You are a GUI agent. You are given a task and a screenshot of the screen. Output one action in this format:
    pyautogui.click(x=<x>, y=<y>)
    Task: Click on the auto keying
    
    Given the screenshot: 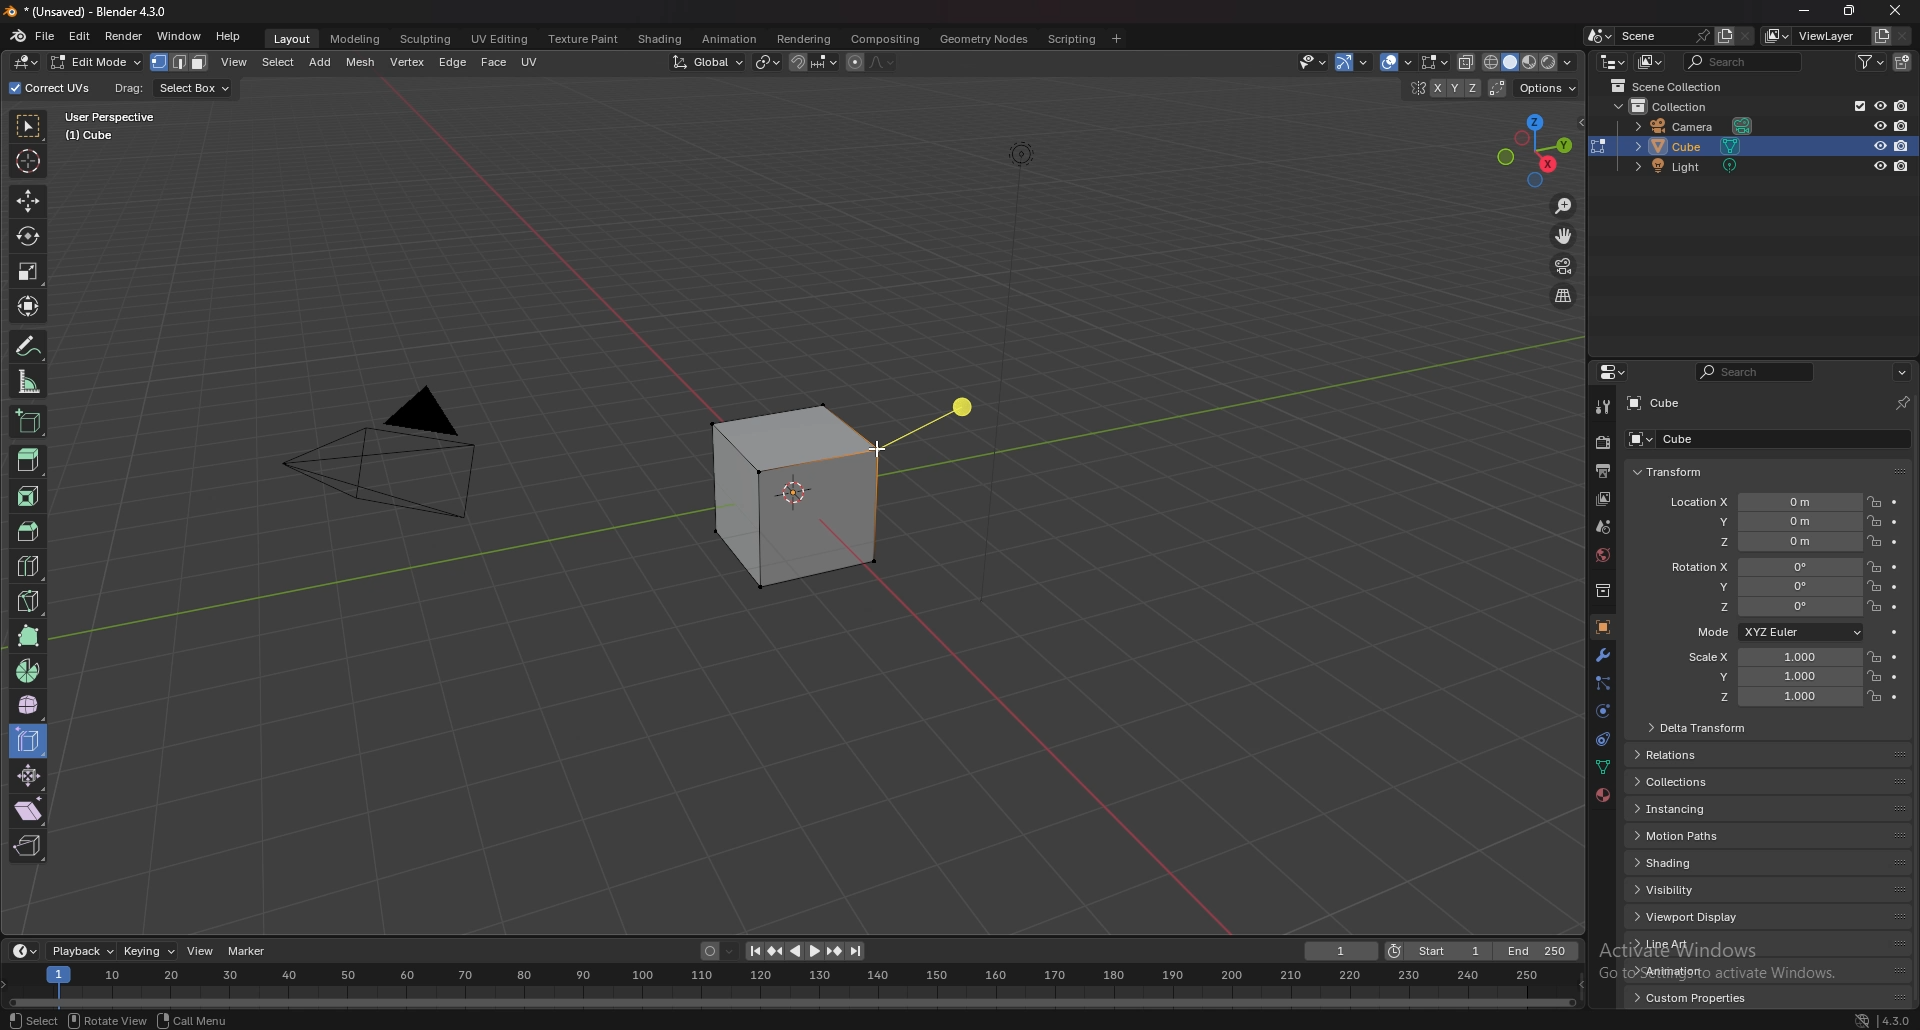 What is the action you would take?
    pyautogui.click(x=717, y=950)
    